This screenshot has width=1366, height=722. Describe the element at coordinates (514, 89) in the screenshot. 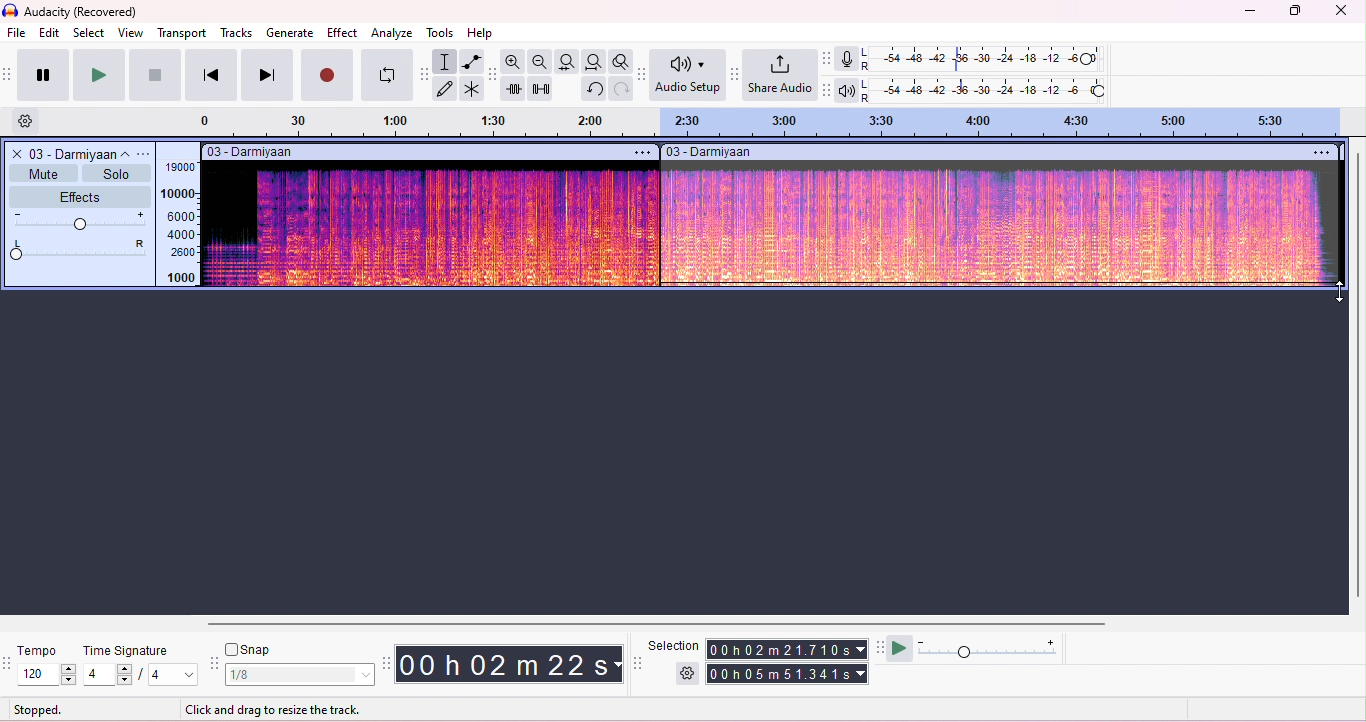

I see `trim outside selection` at that location.